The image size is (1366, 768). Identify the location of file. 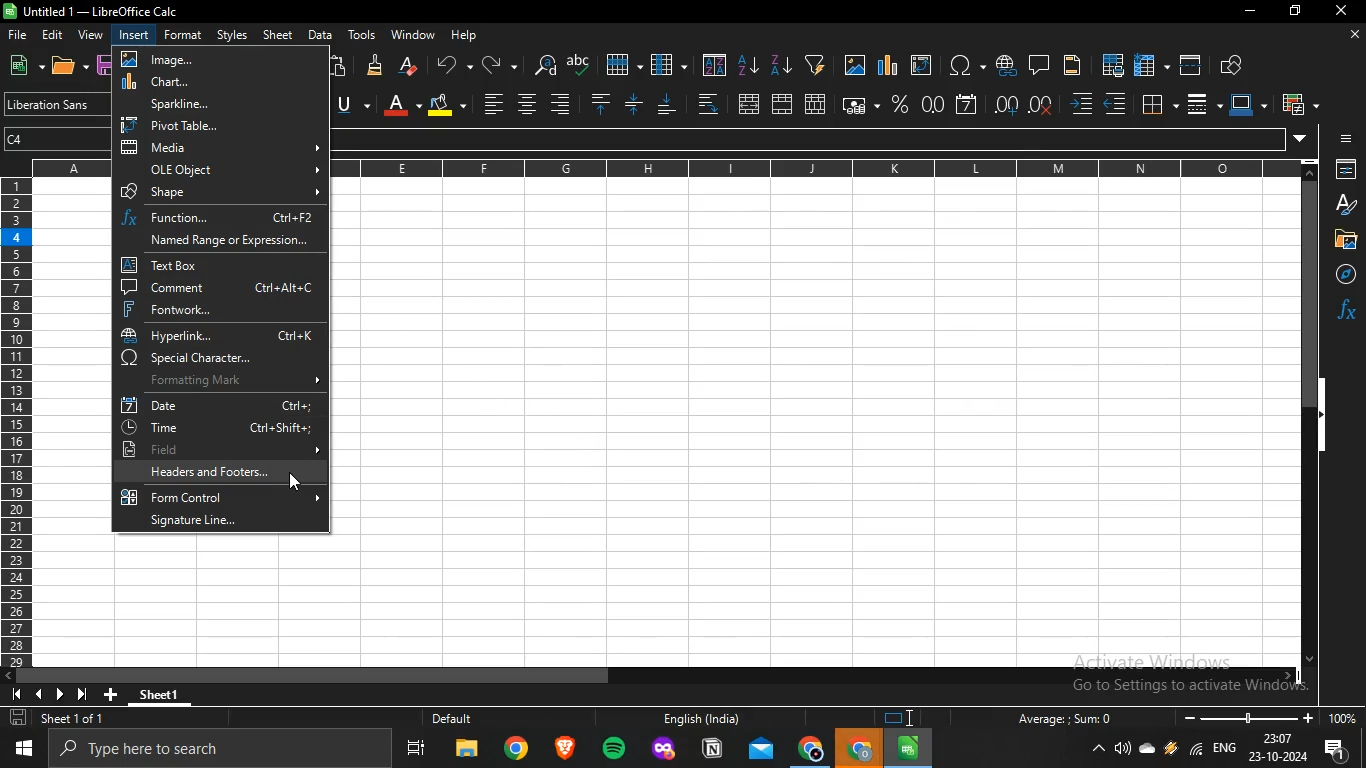
(20, 36).